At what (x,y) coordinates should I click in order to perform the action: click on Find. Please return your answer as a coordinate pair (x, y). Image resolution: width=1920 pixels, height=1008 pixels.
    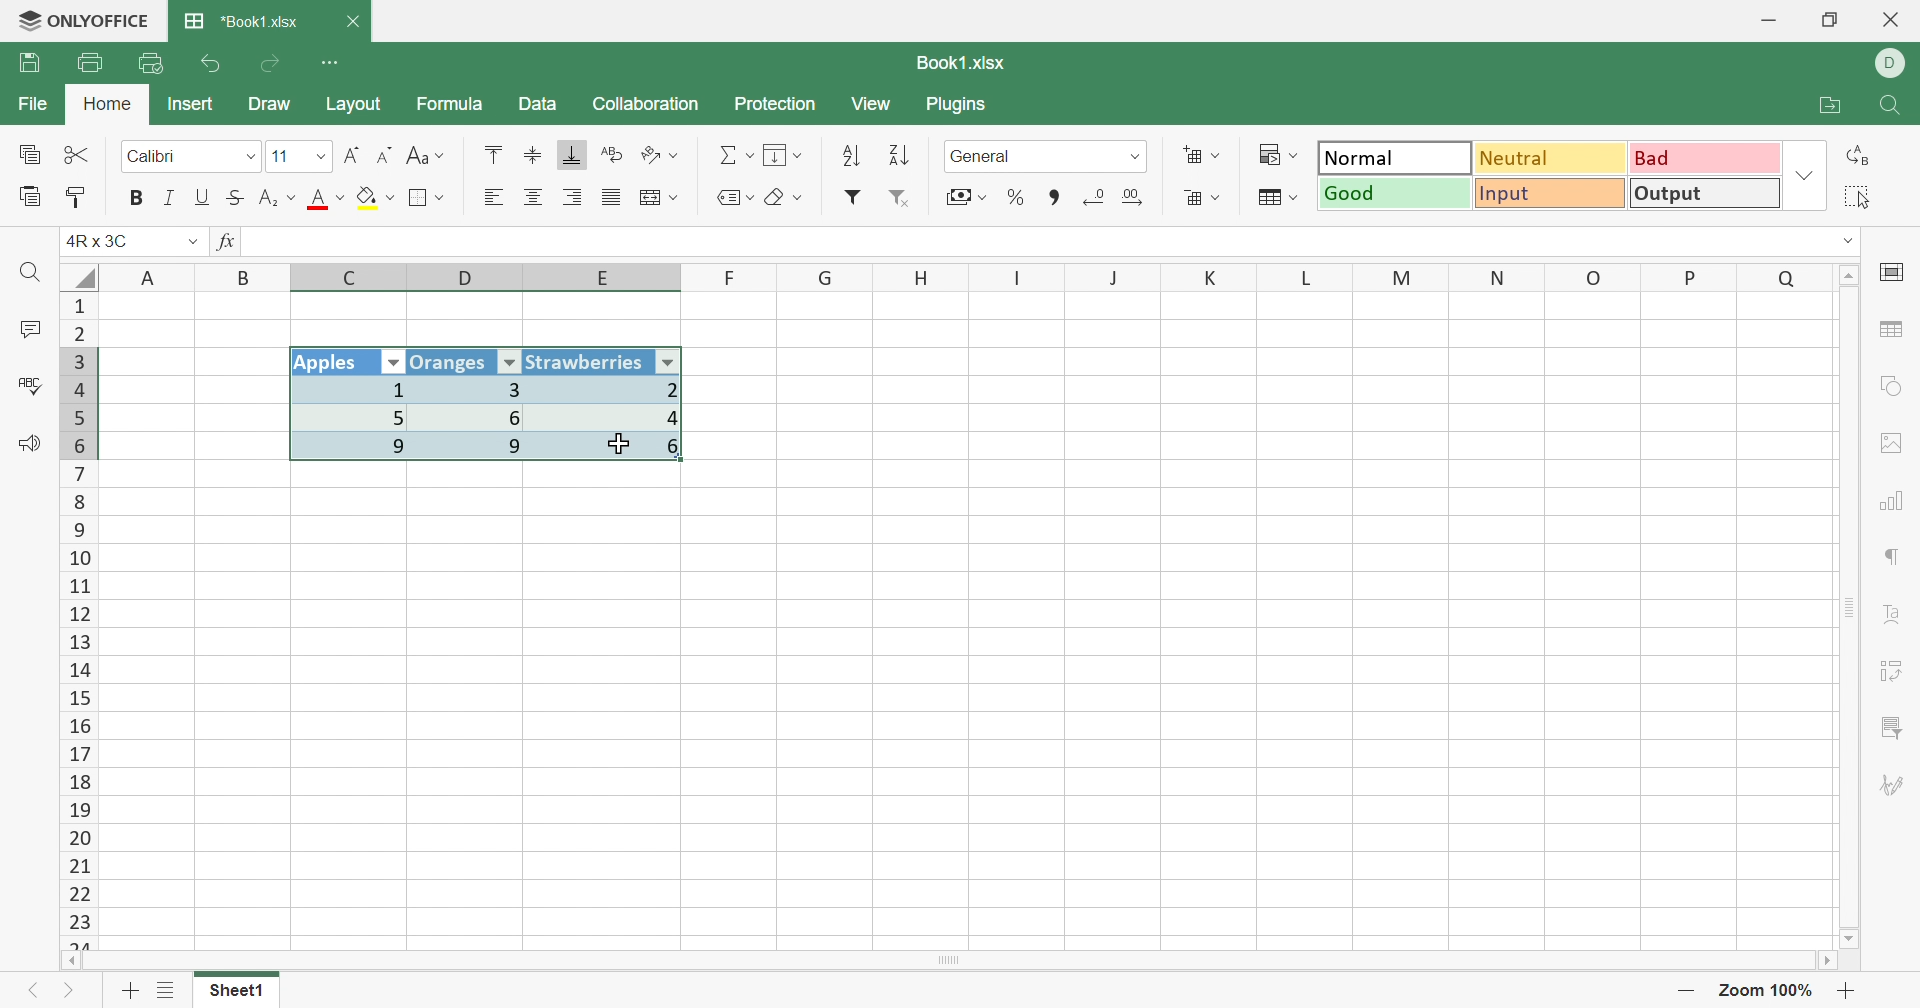
    Looking at the image, I should click on (34, 274).